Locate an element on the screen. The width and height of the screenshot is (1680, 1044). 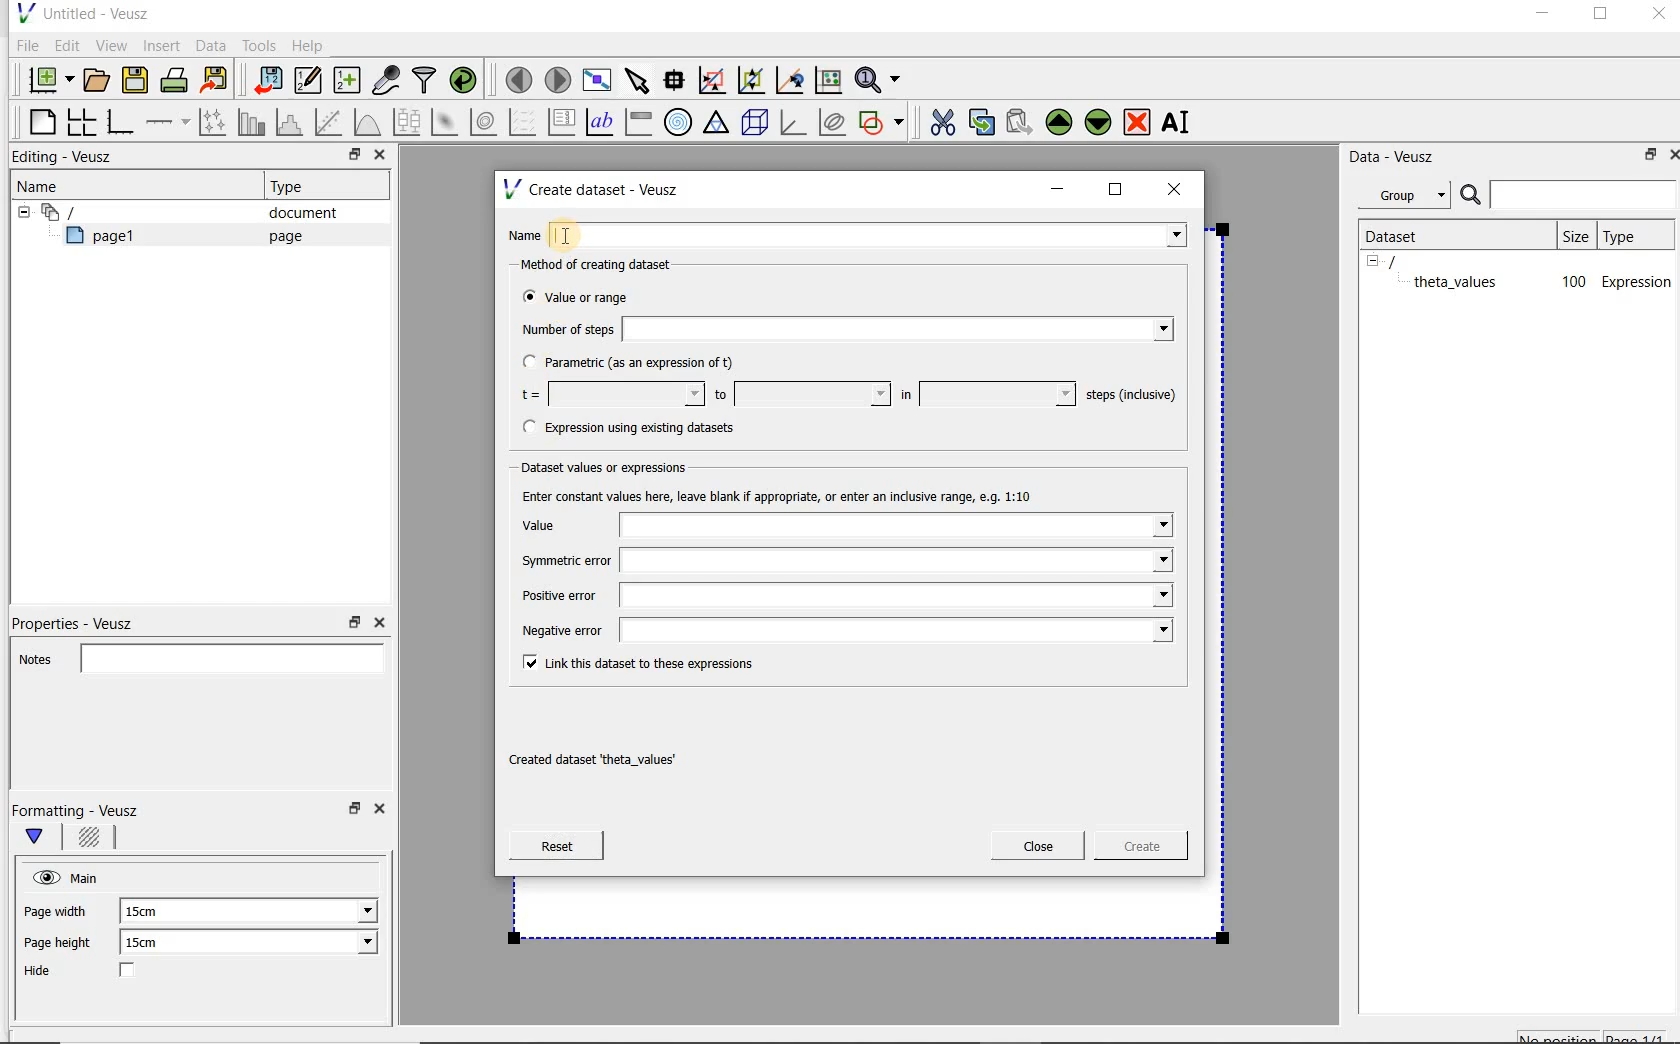
minimize is located at coordinates (1058, 189).